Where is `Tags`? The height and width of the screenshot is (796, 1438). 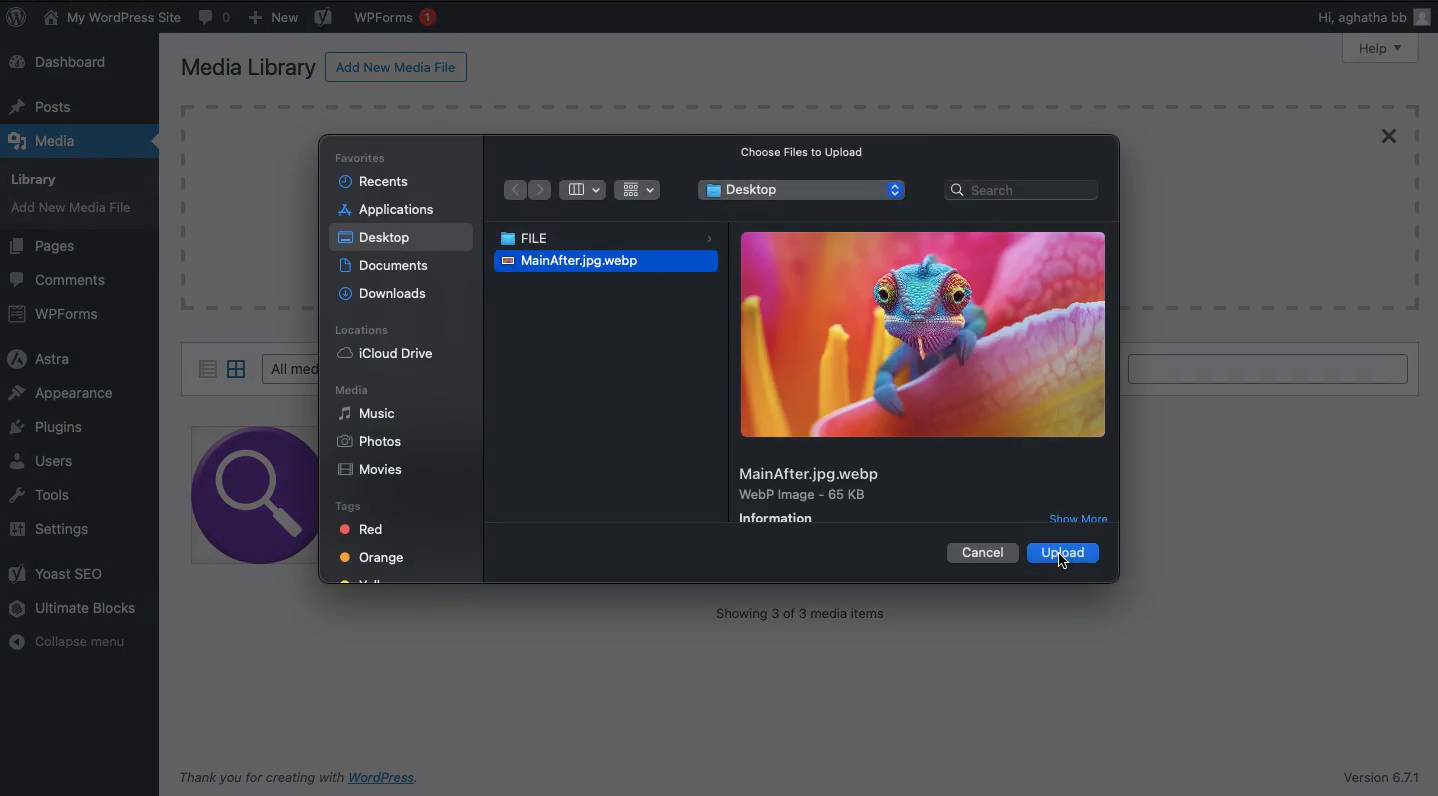
Tags is located at coordinates (355, 505).